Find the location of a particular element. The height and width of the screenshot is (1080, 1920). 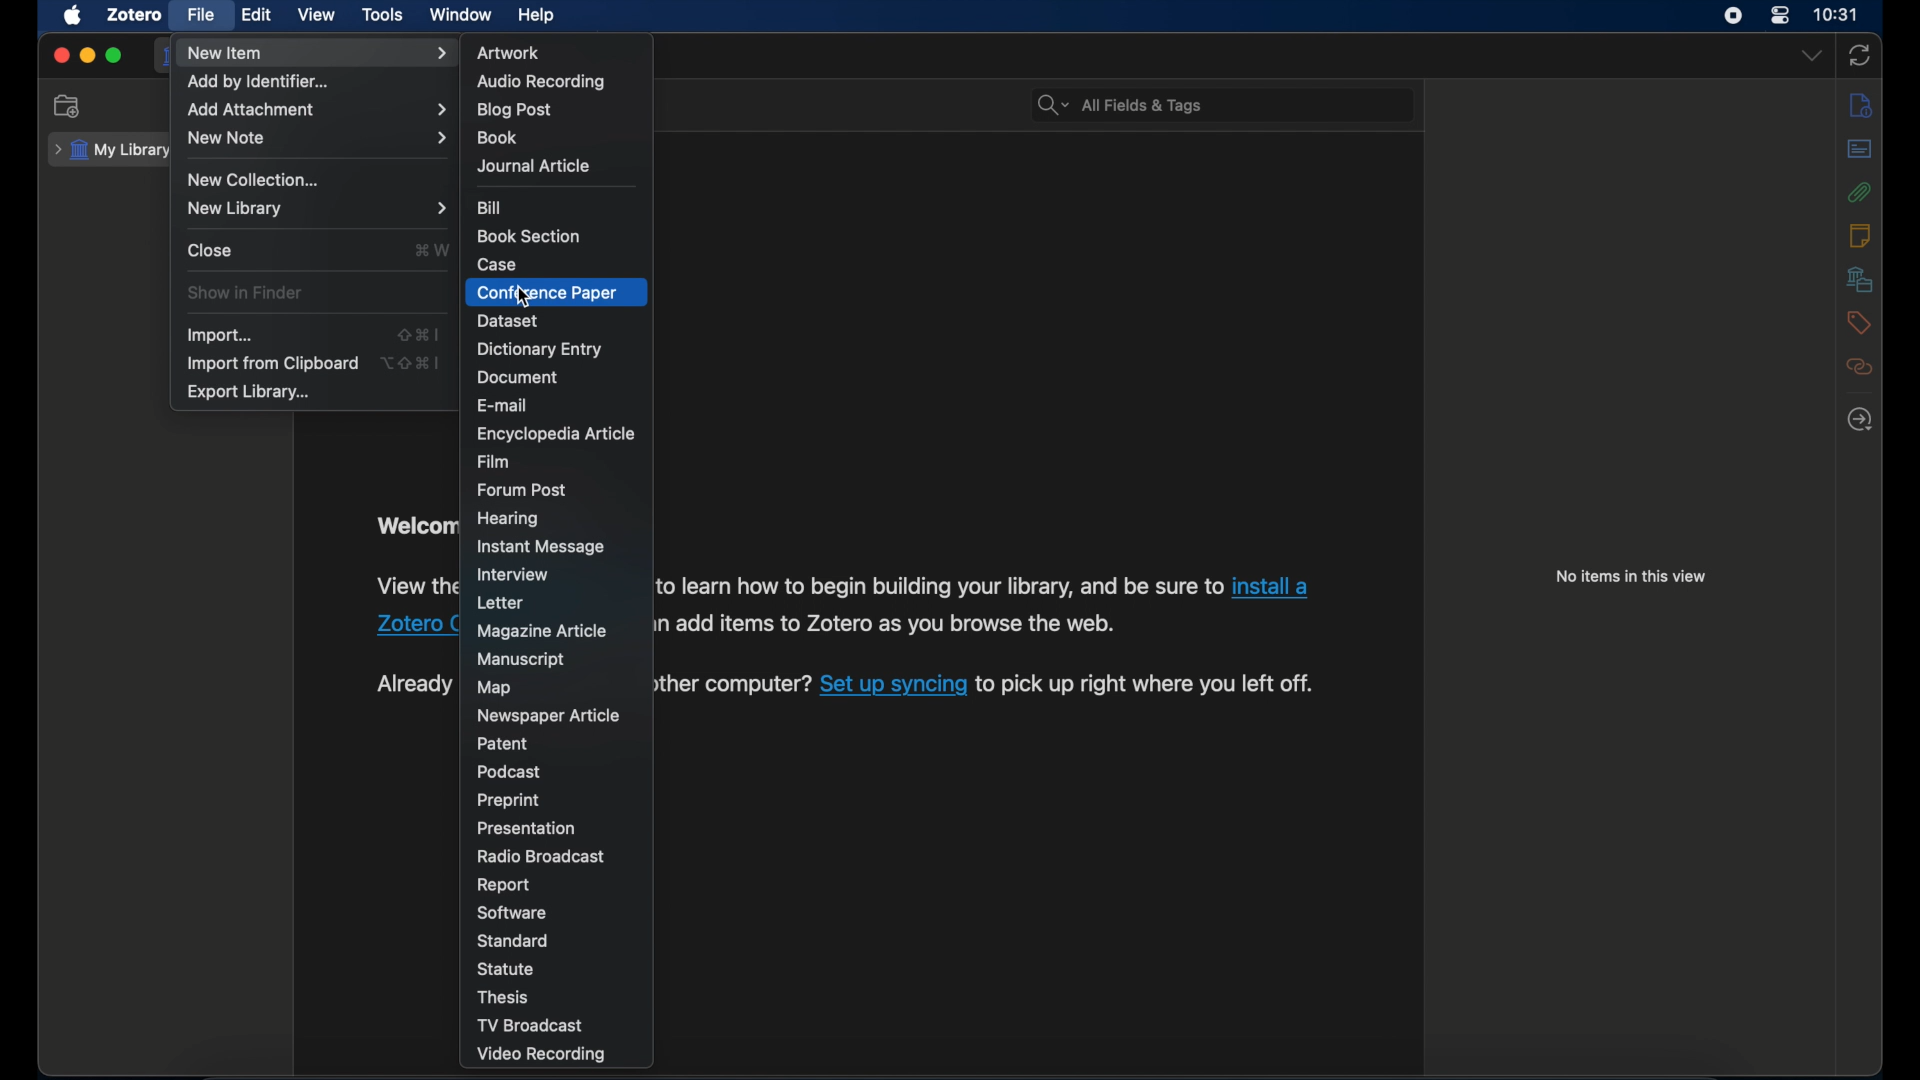

tools is located at coordinates (383, 15).